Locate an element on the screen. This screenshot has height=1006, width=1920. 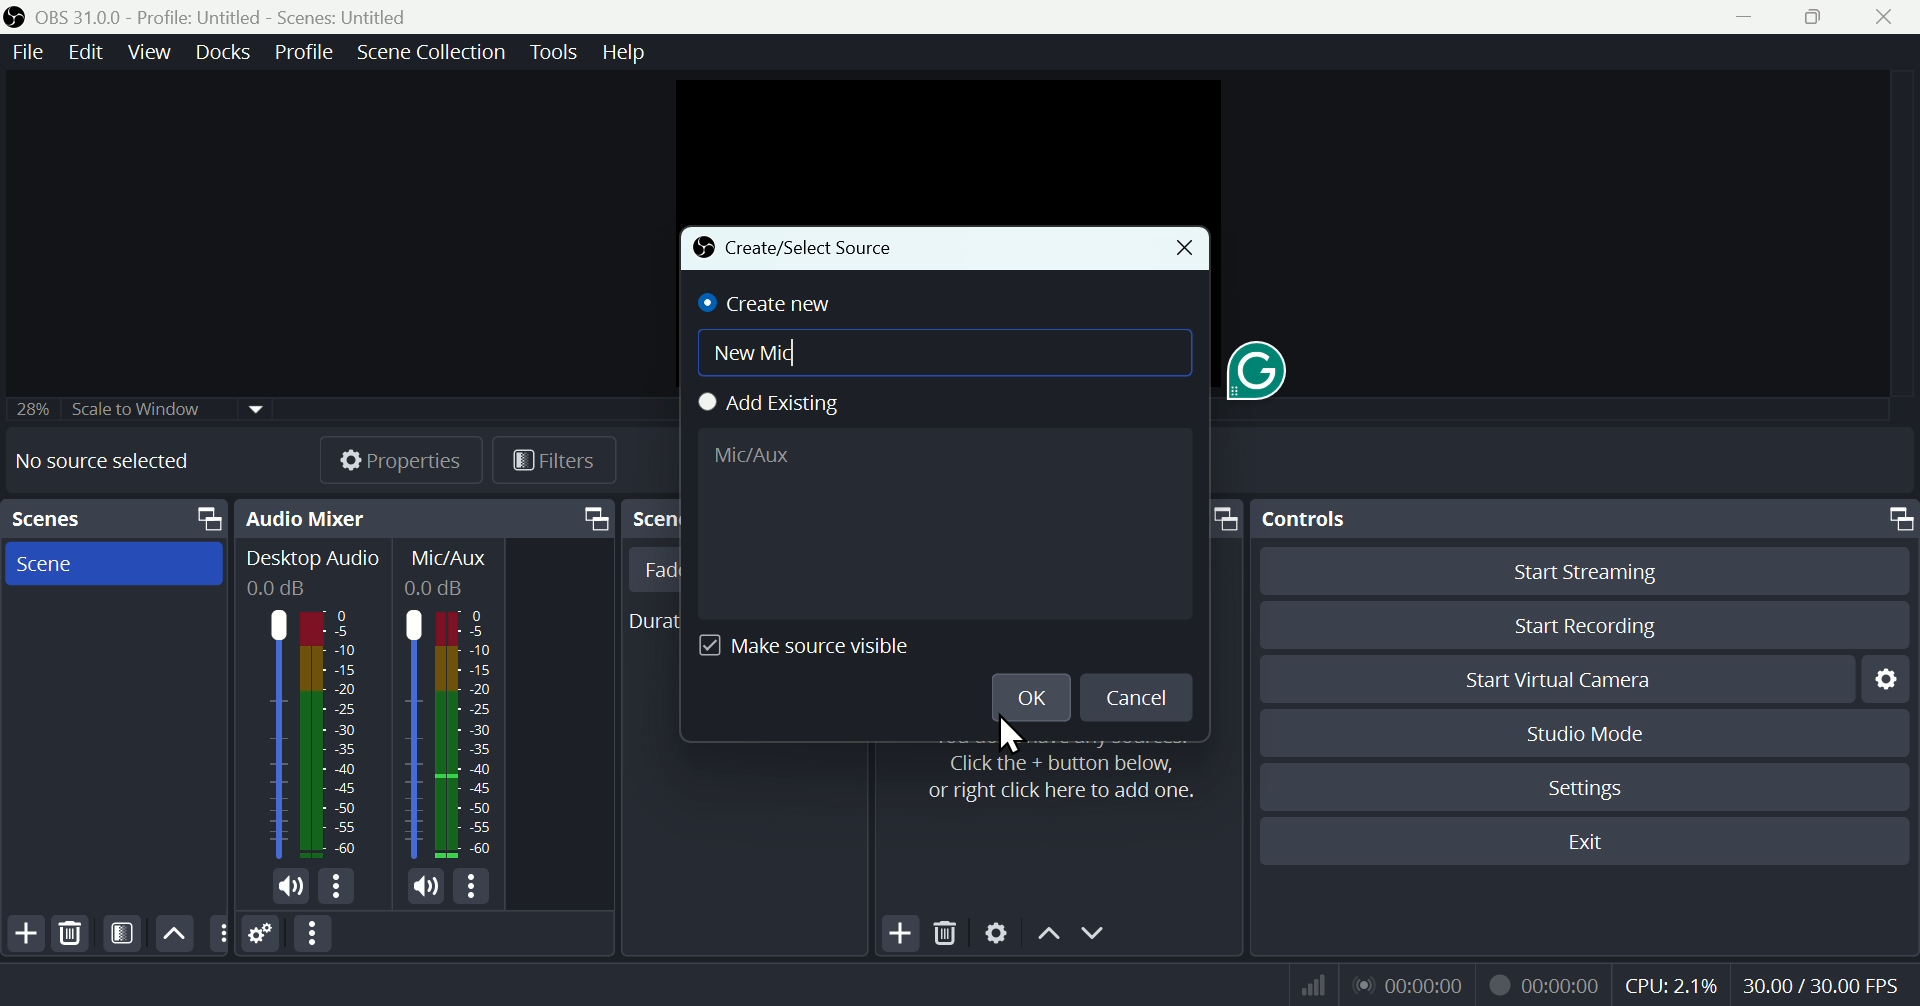
Settings is located at coordinates (1892, 678).